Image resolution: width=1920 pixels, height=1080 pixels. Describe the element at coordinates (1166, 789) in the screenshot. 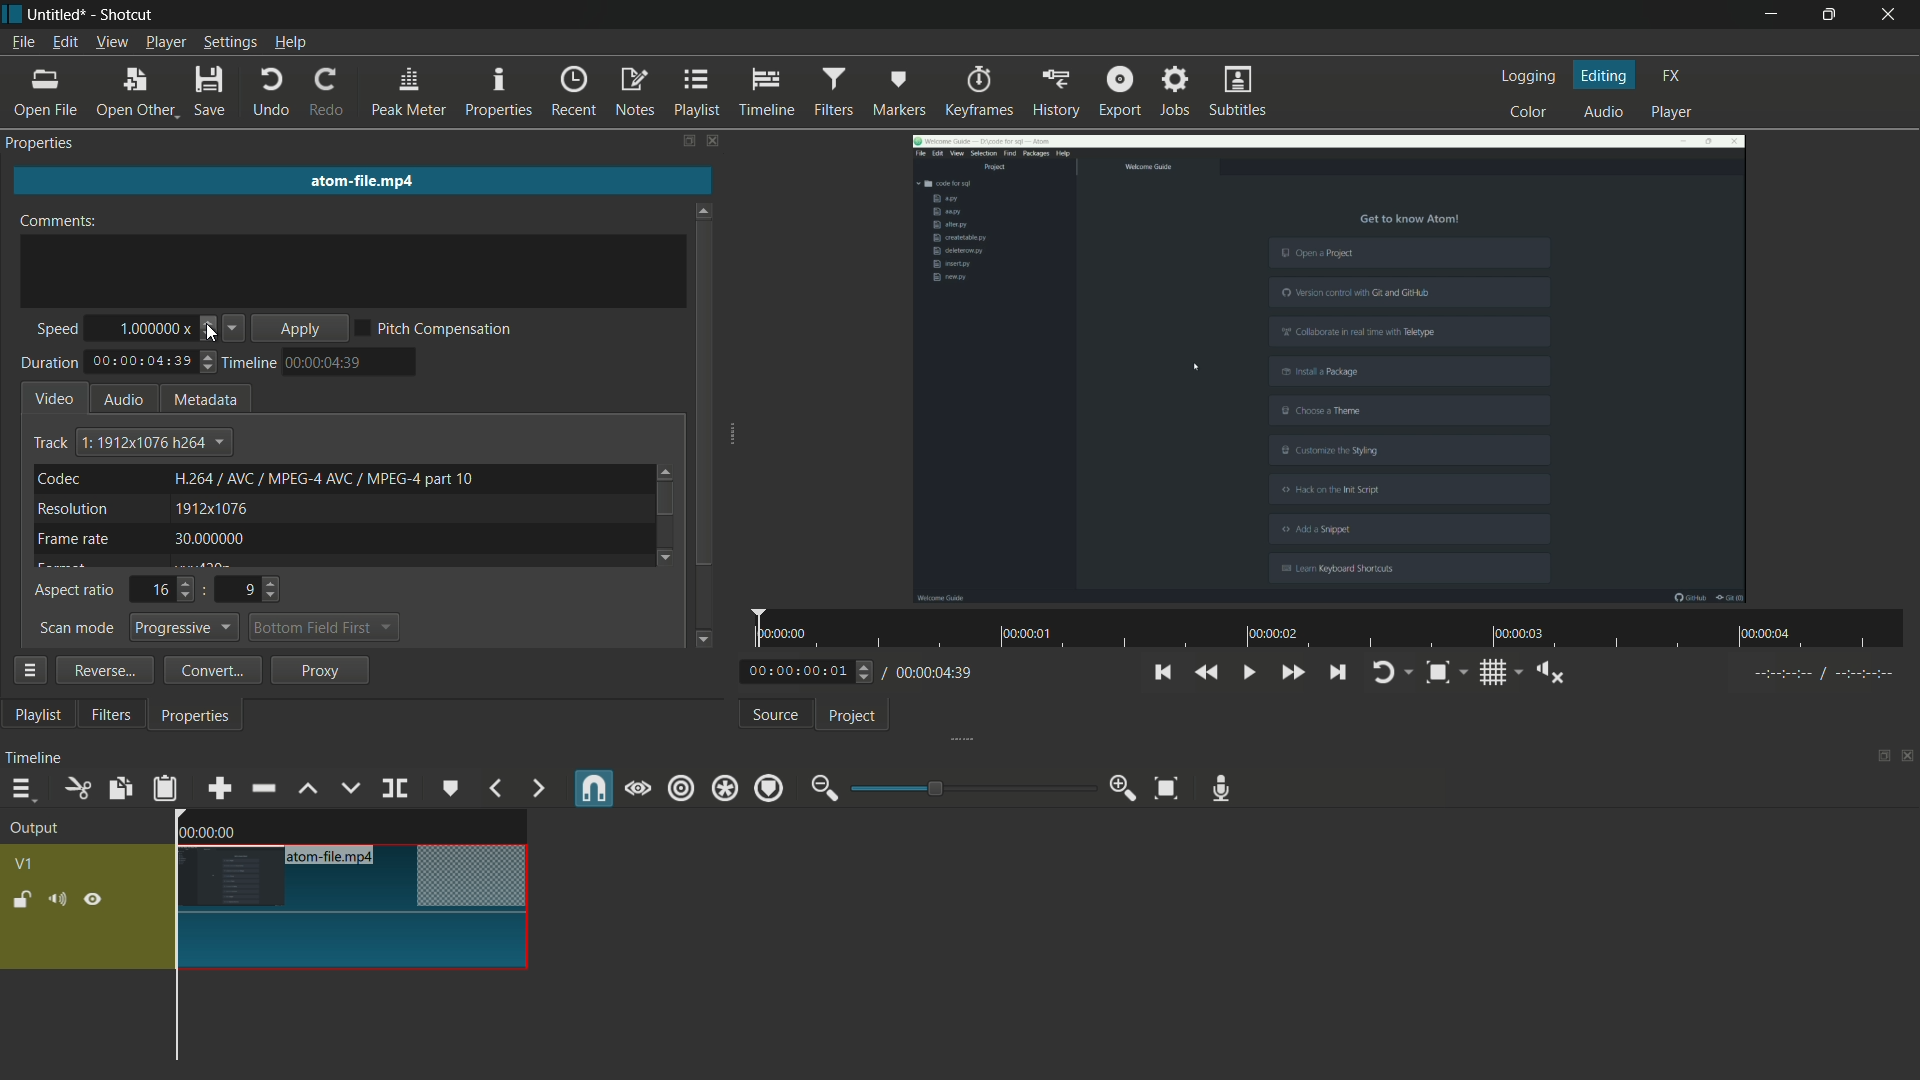

I see `zoom timeline to fit` at that location.